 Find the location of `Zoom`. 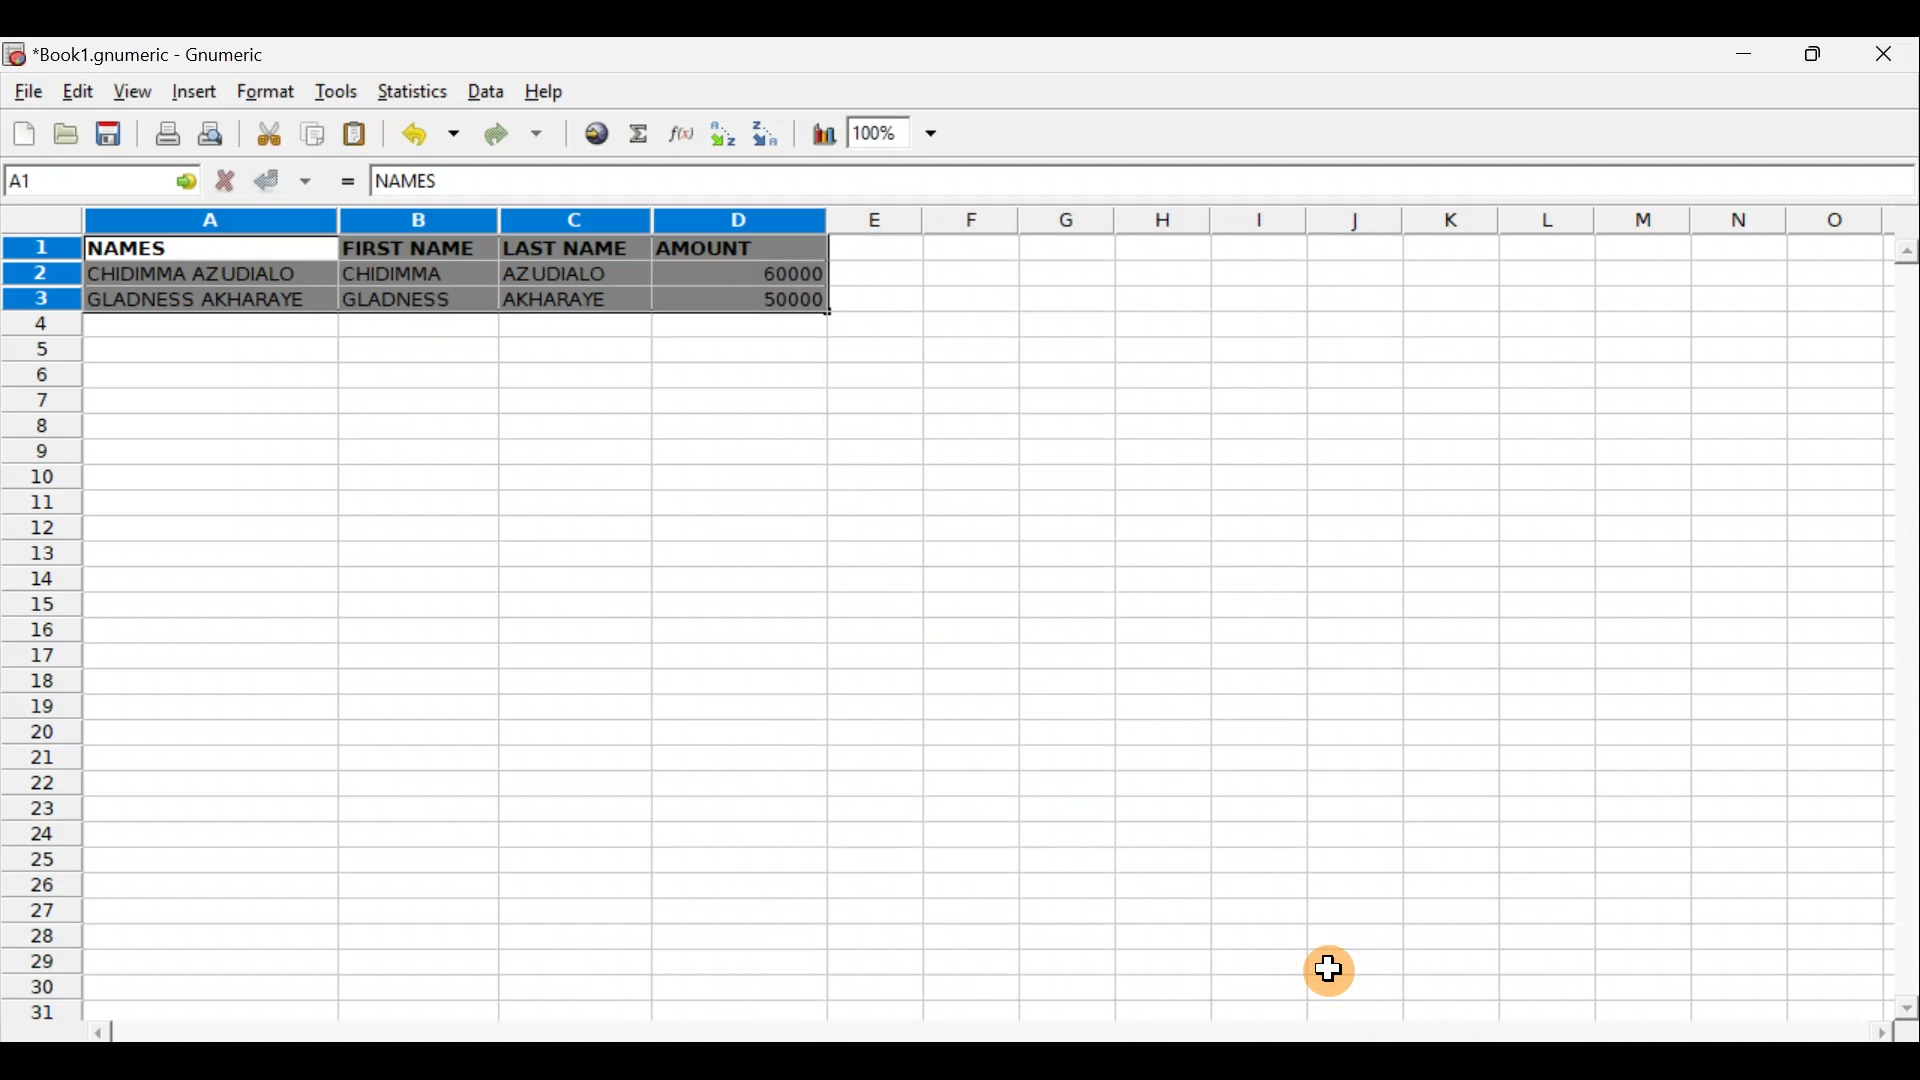

Zoom is located at coordinates (899, 130).